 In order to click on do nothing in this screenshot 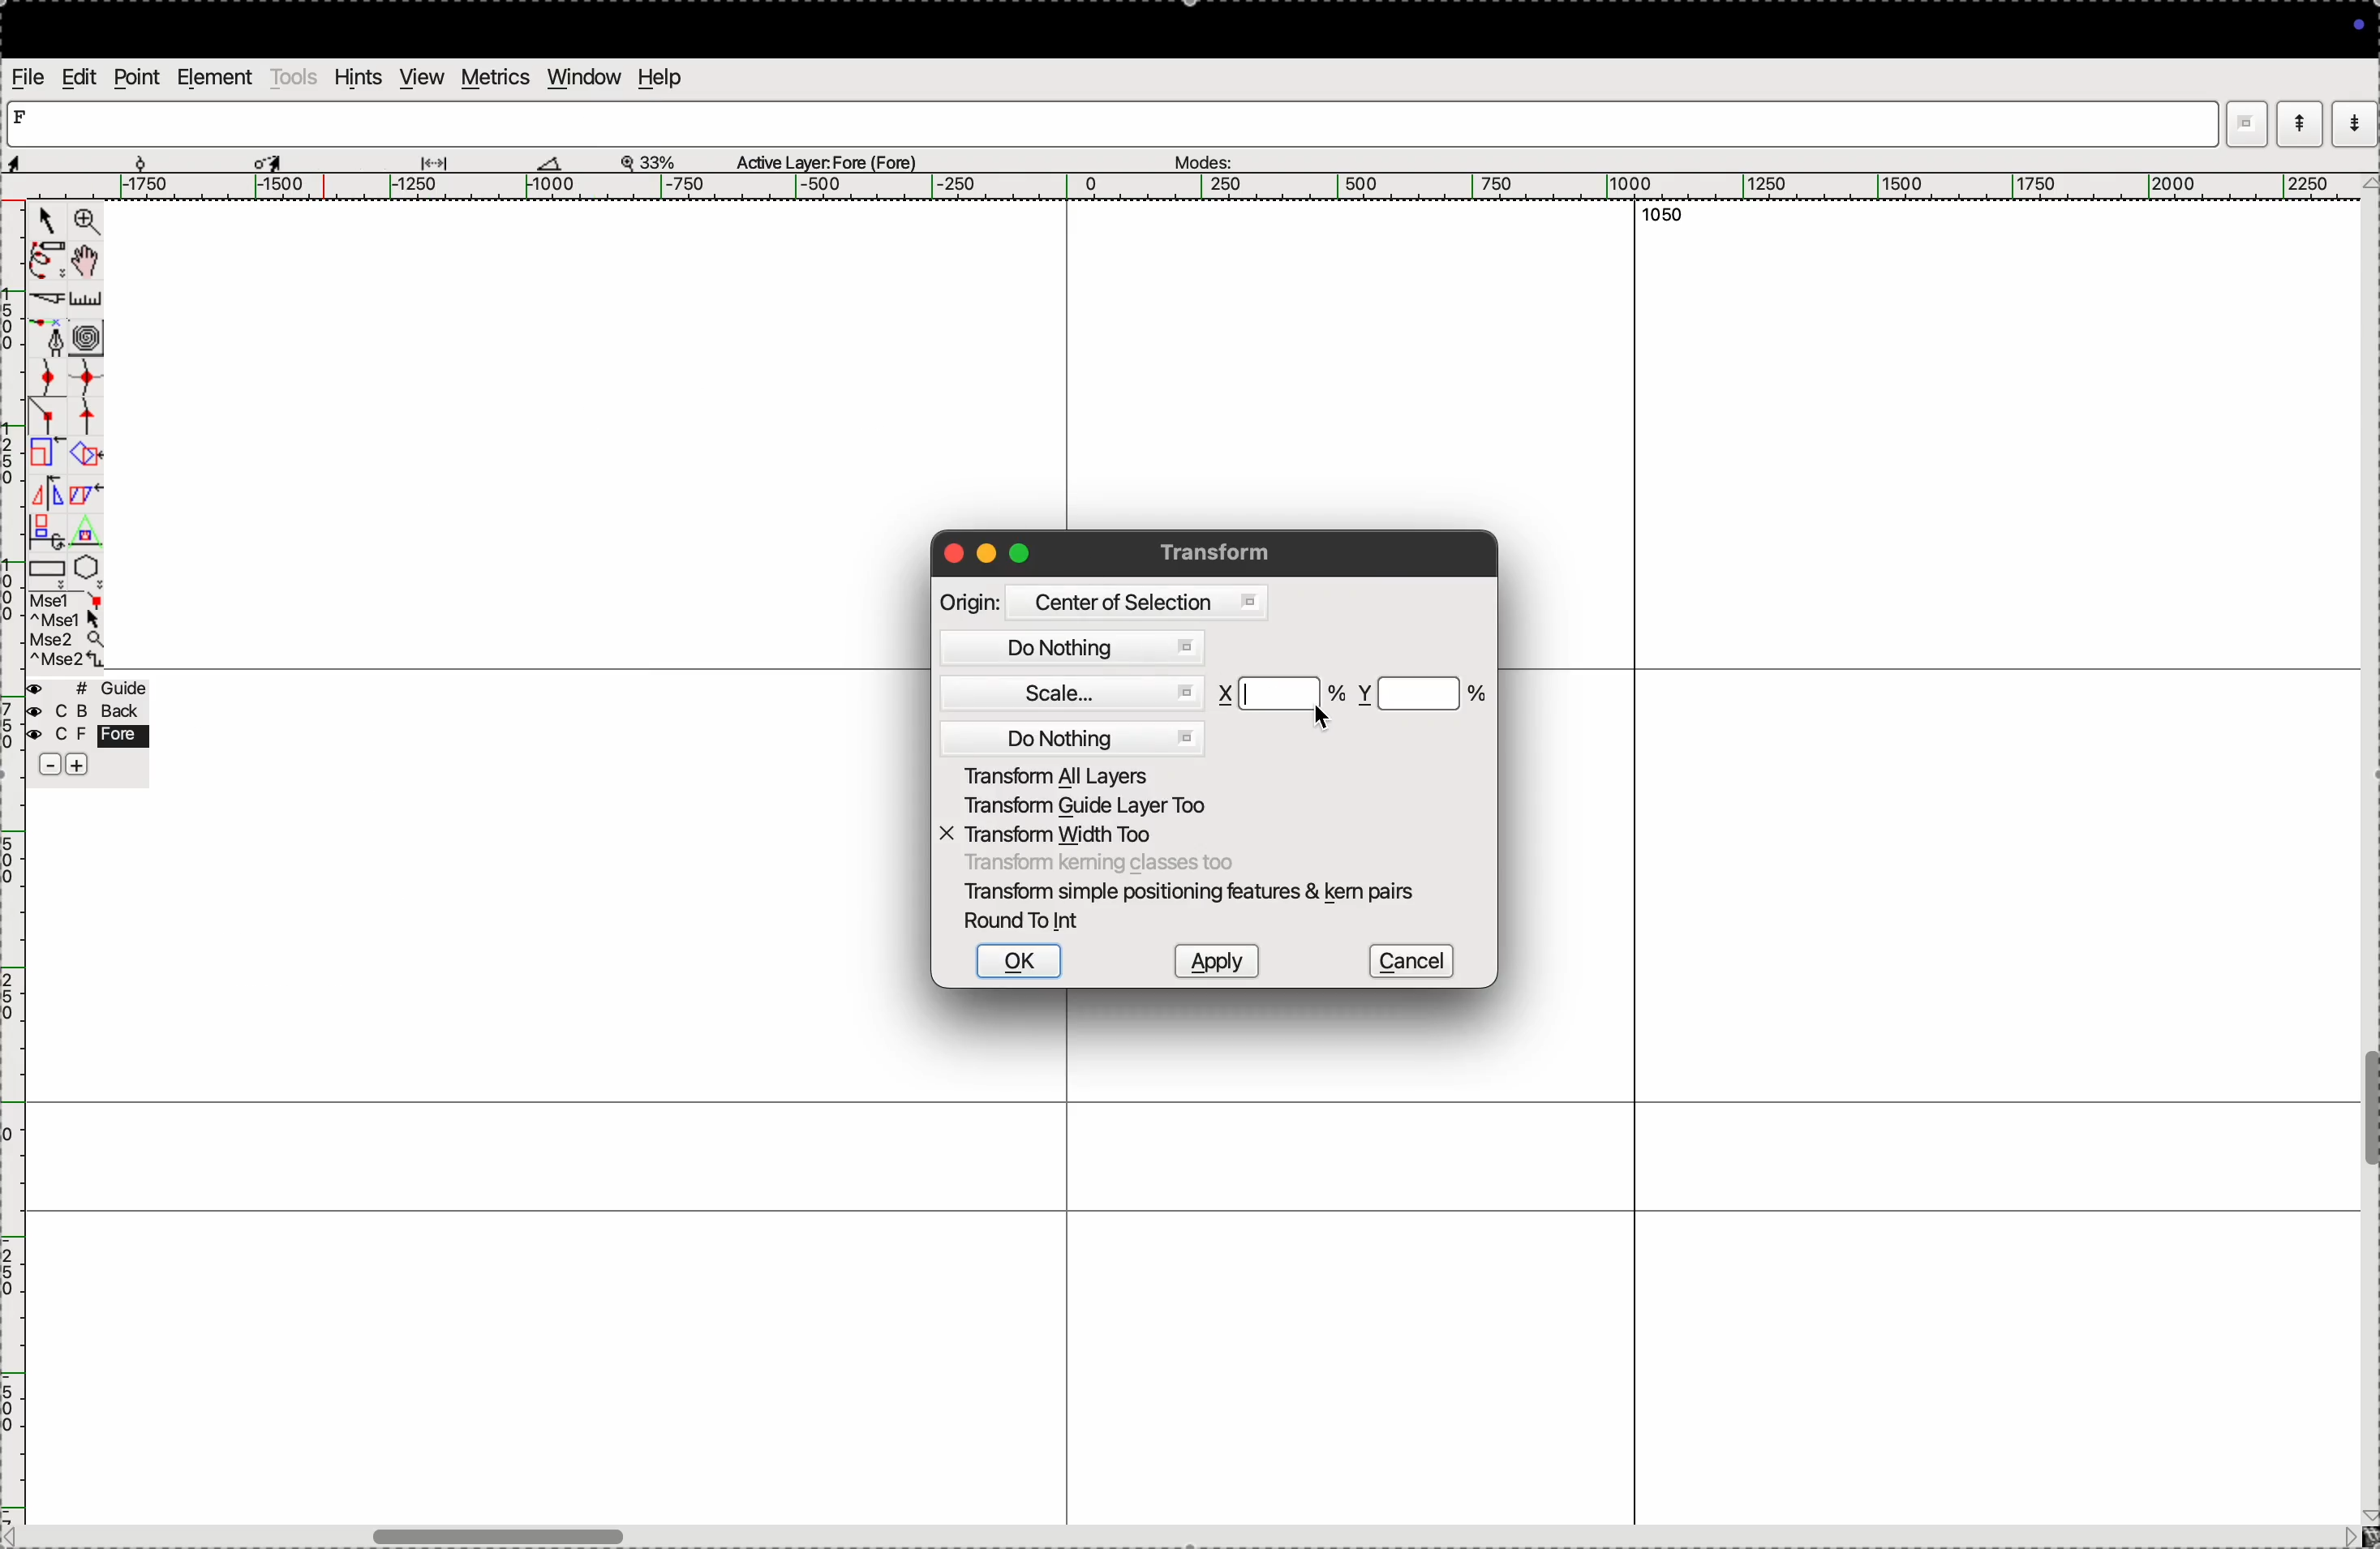, I will do `click(1076, 737)`.